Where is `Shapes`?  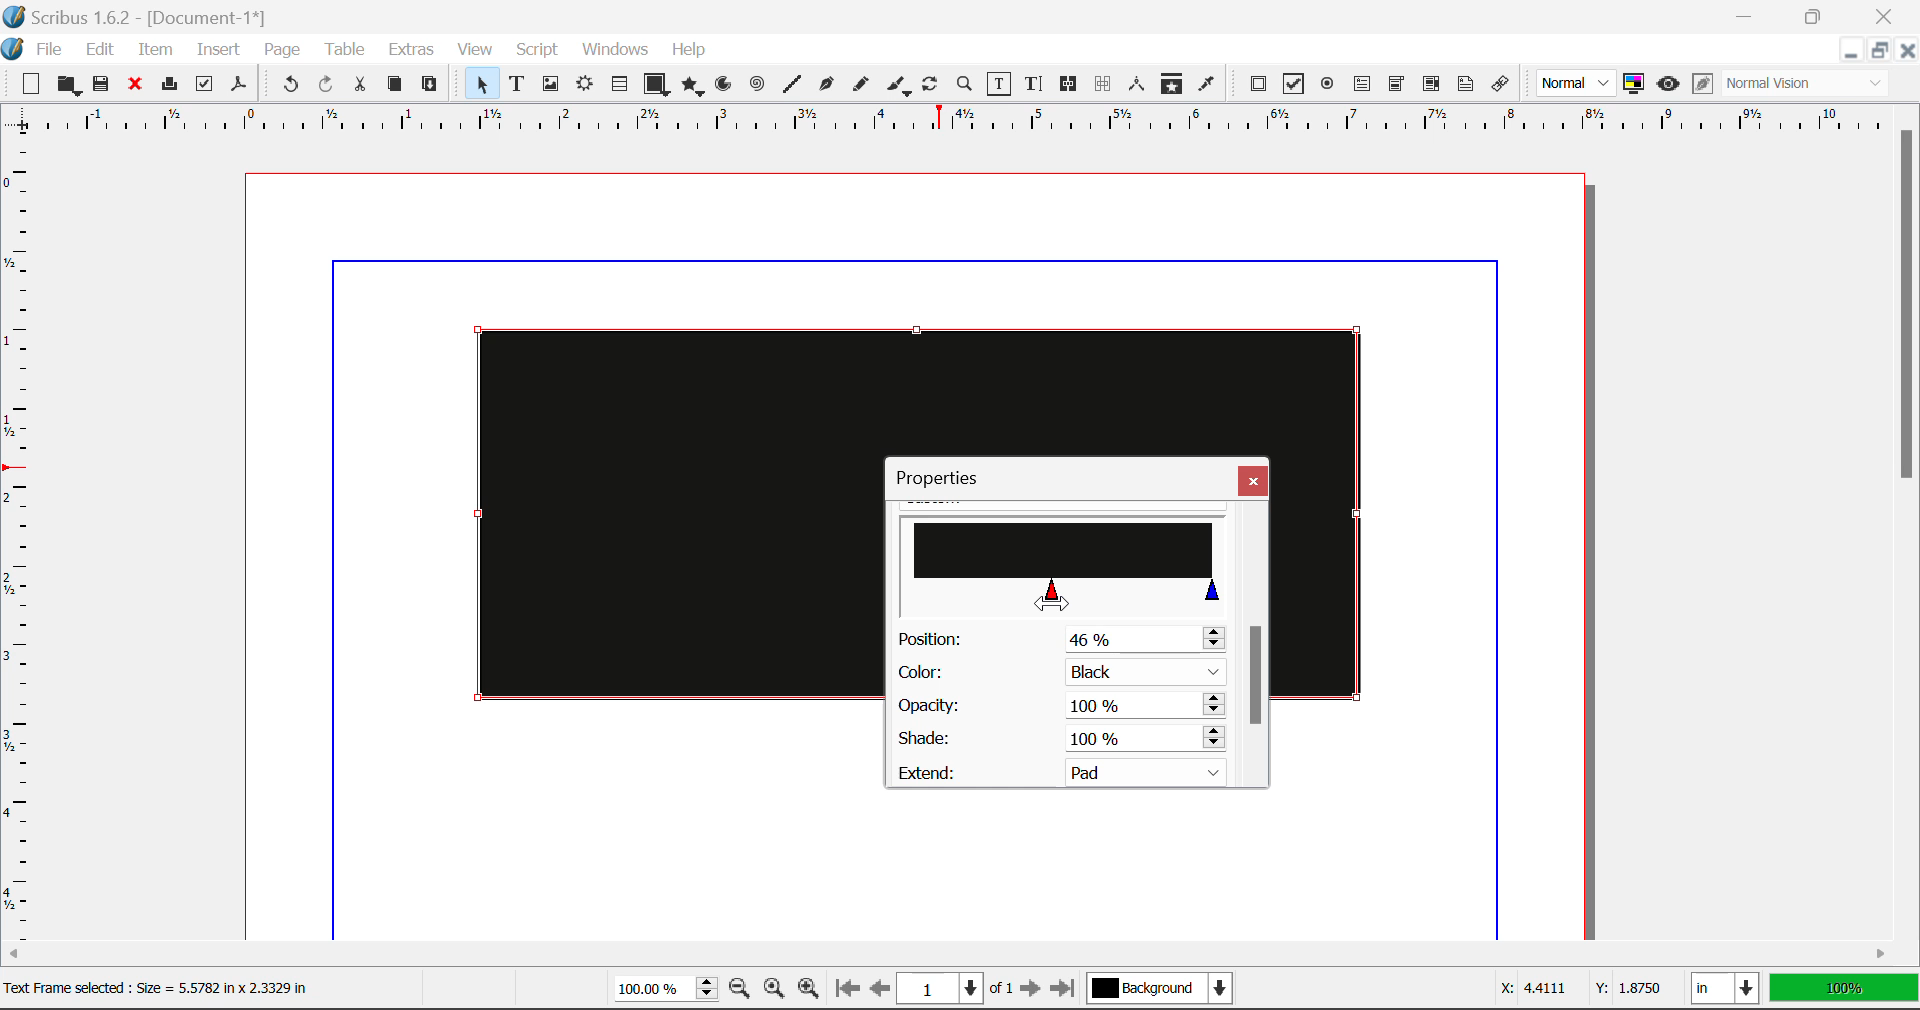 Shapes is located at coordinates (656, 86).